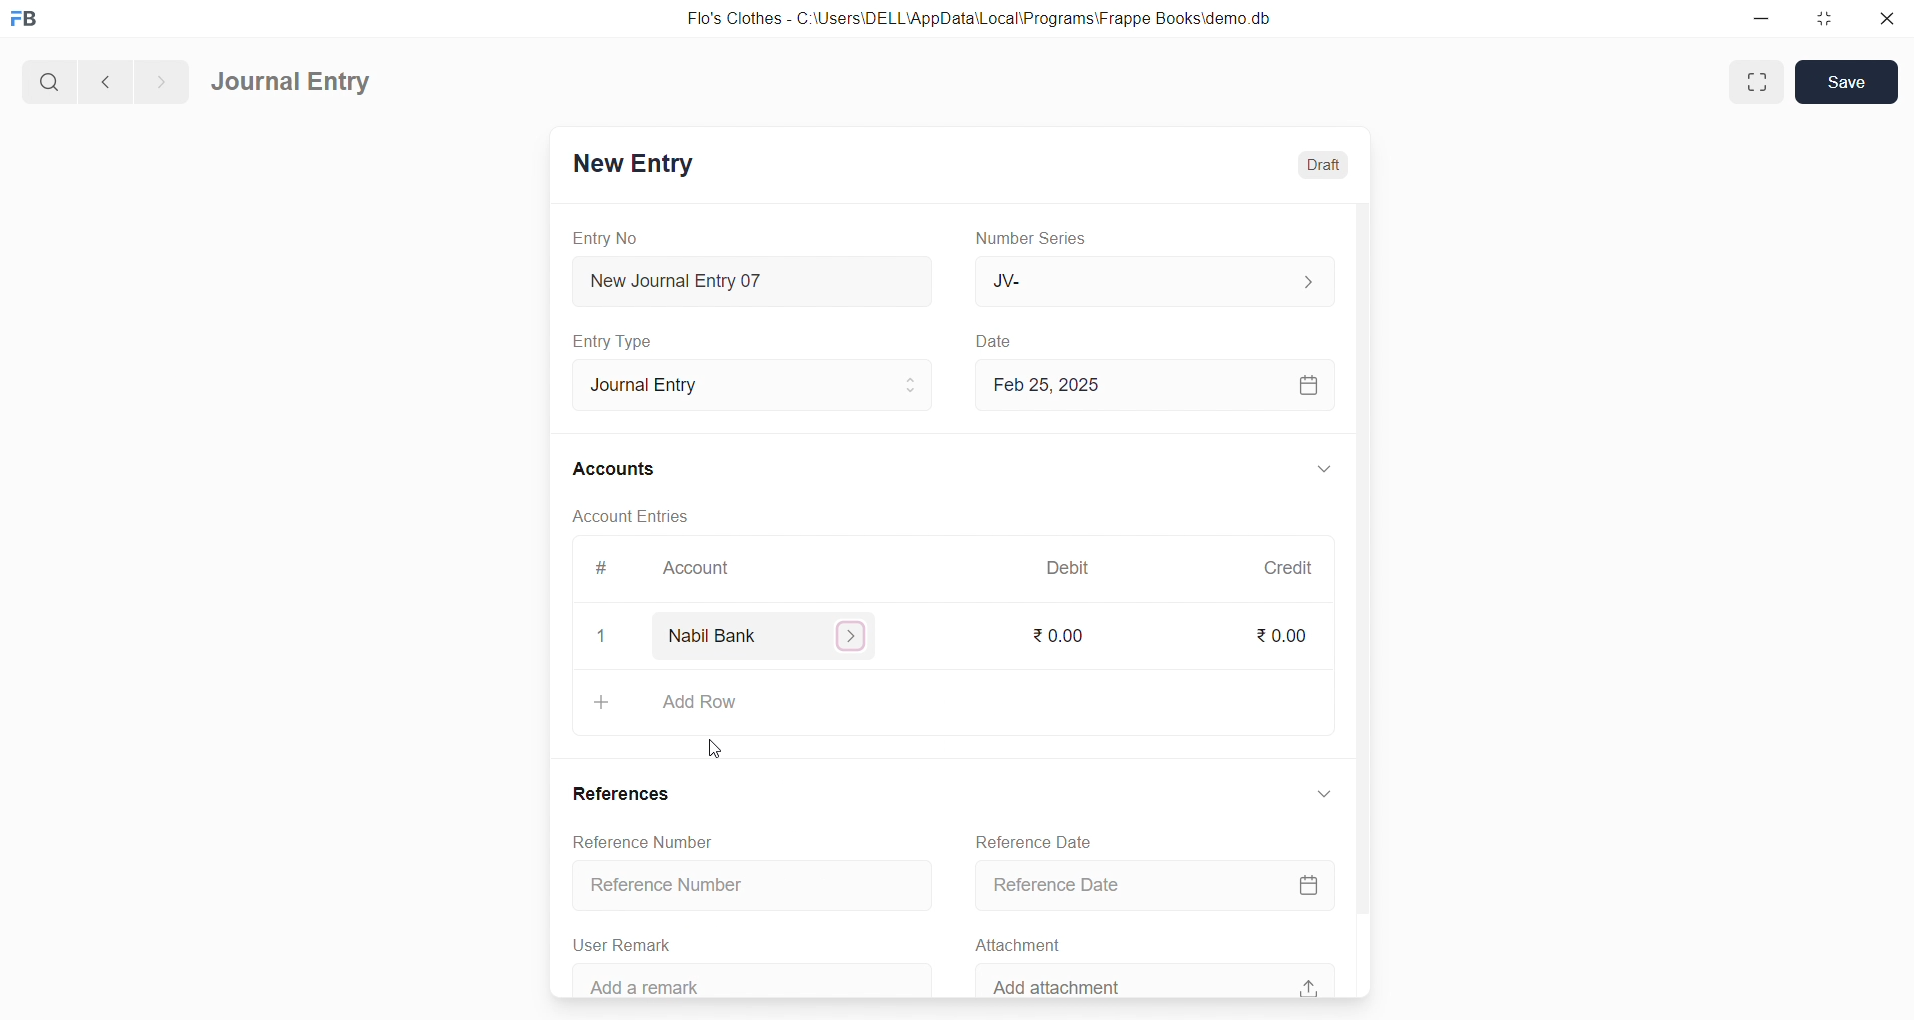 Image resolution: width=1914 pixels, height=1020 pixels. What do you see at coordinates (746, 385) in the screenshot?
I see `Journal Entry` at bounding box center [746, 385].